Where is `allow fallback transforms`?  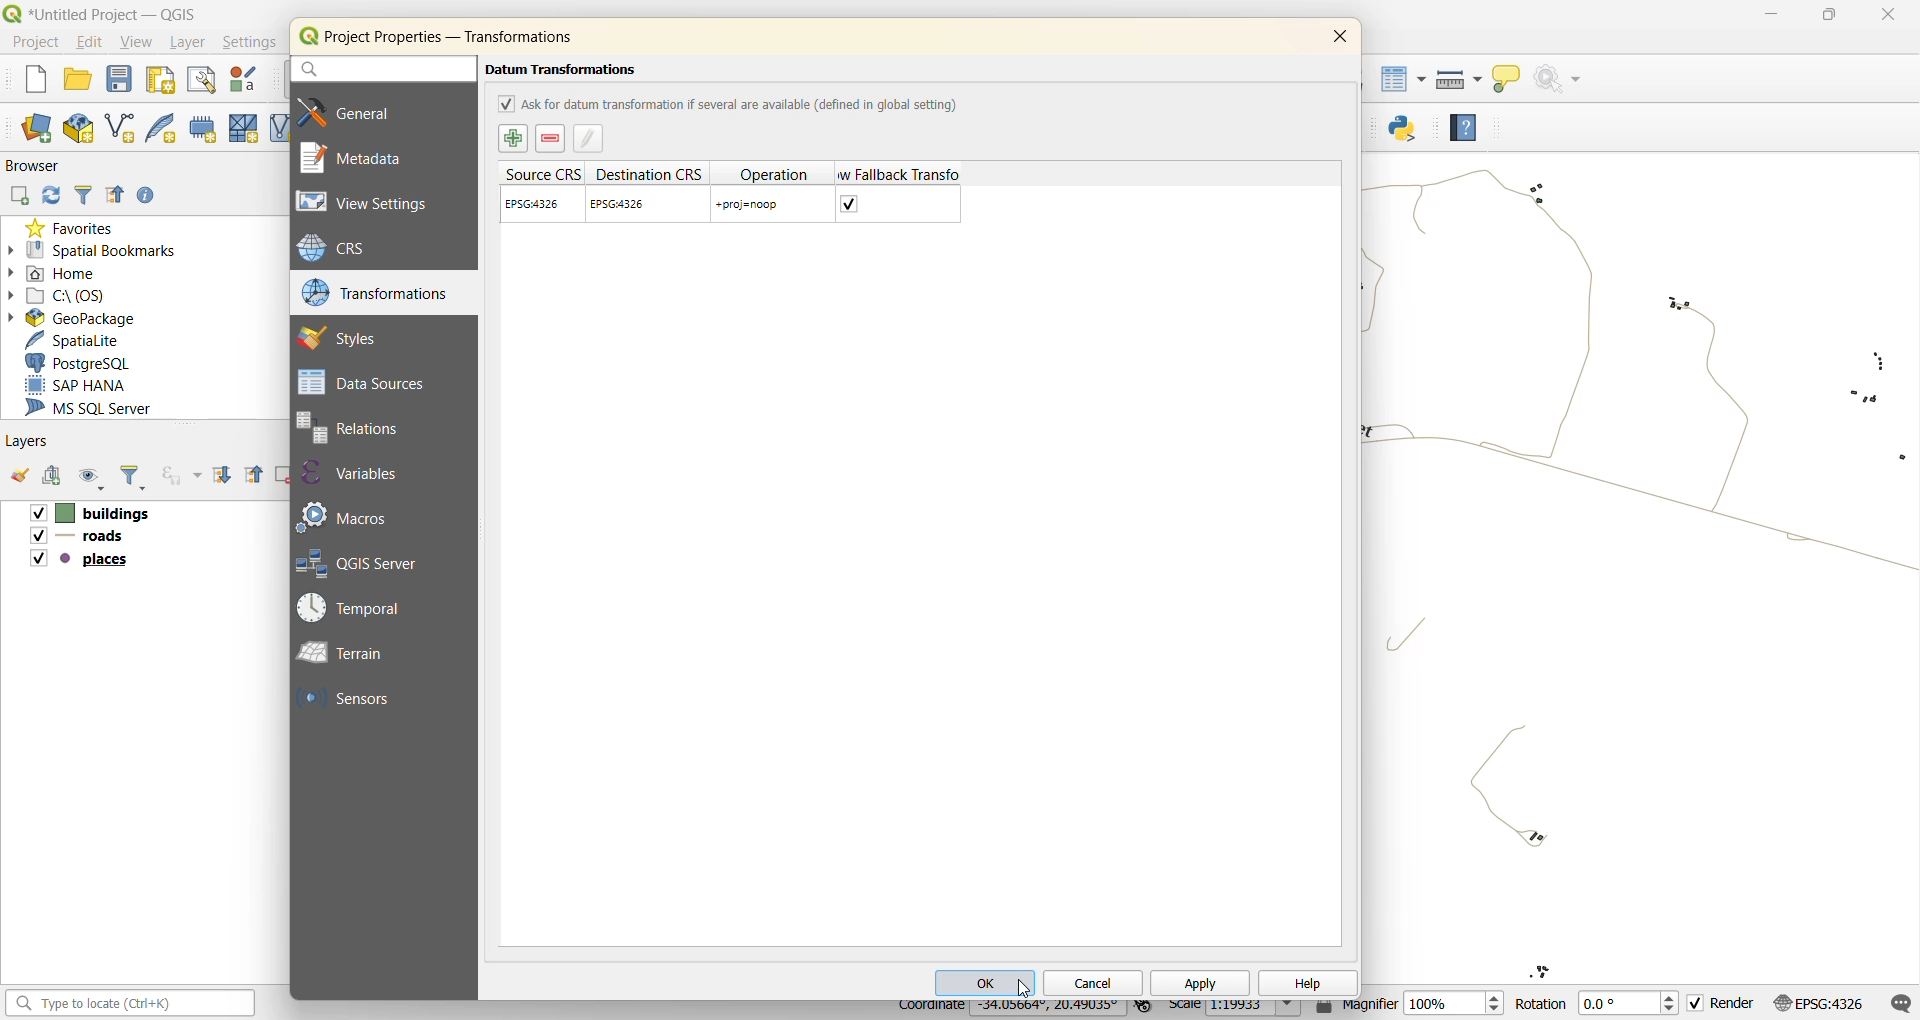
allow fallback transforms is located at coordinates (898, 173).